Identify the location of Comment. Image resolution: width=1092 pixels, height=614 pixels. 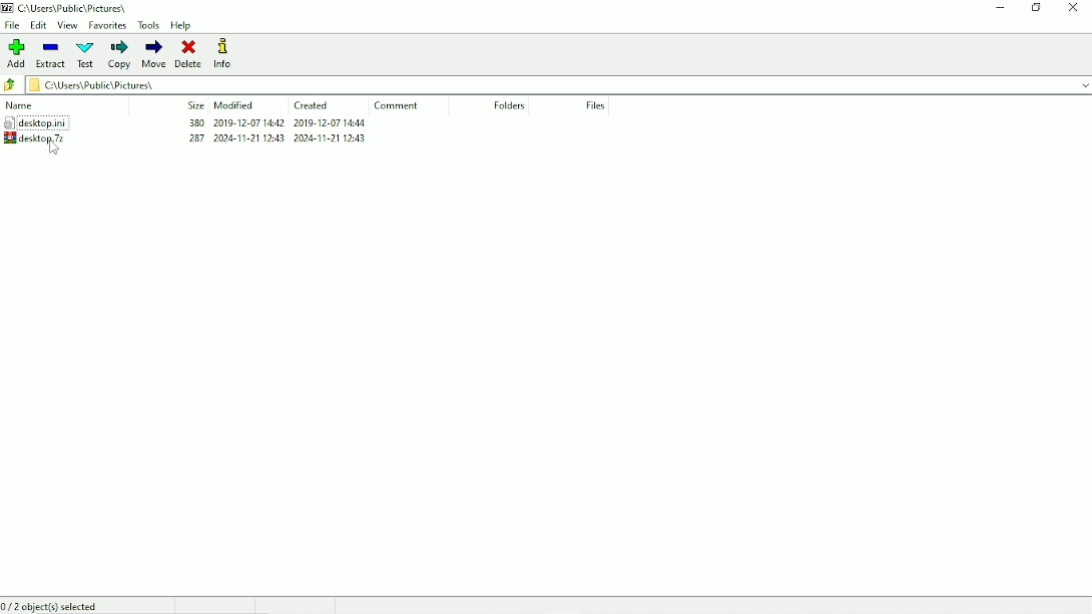
(398, 106).